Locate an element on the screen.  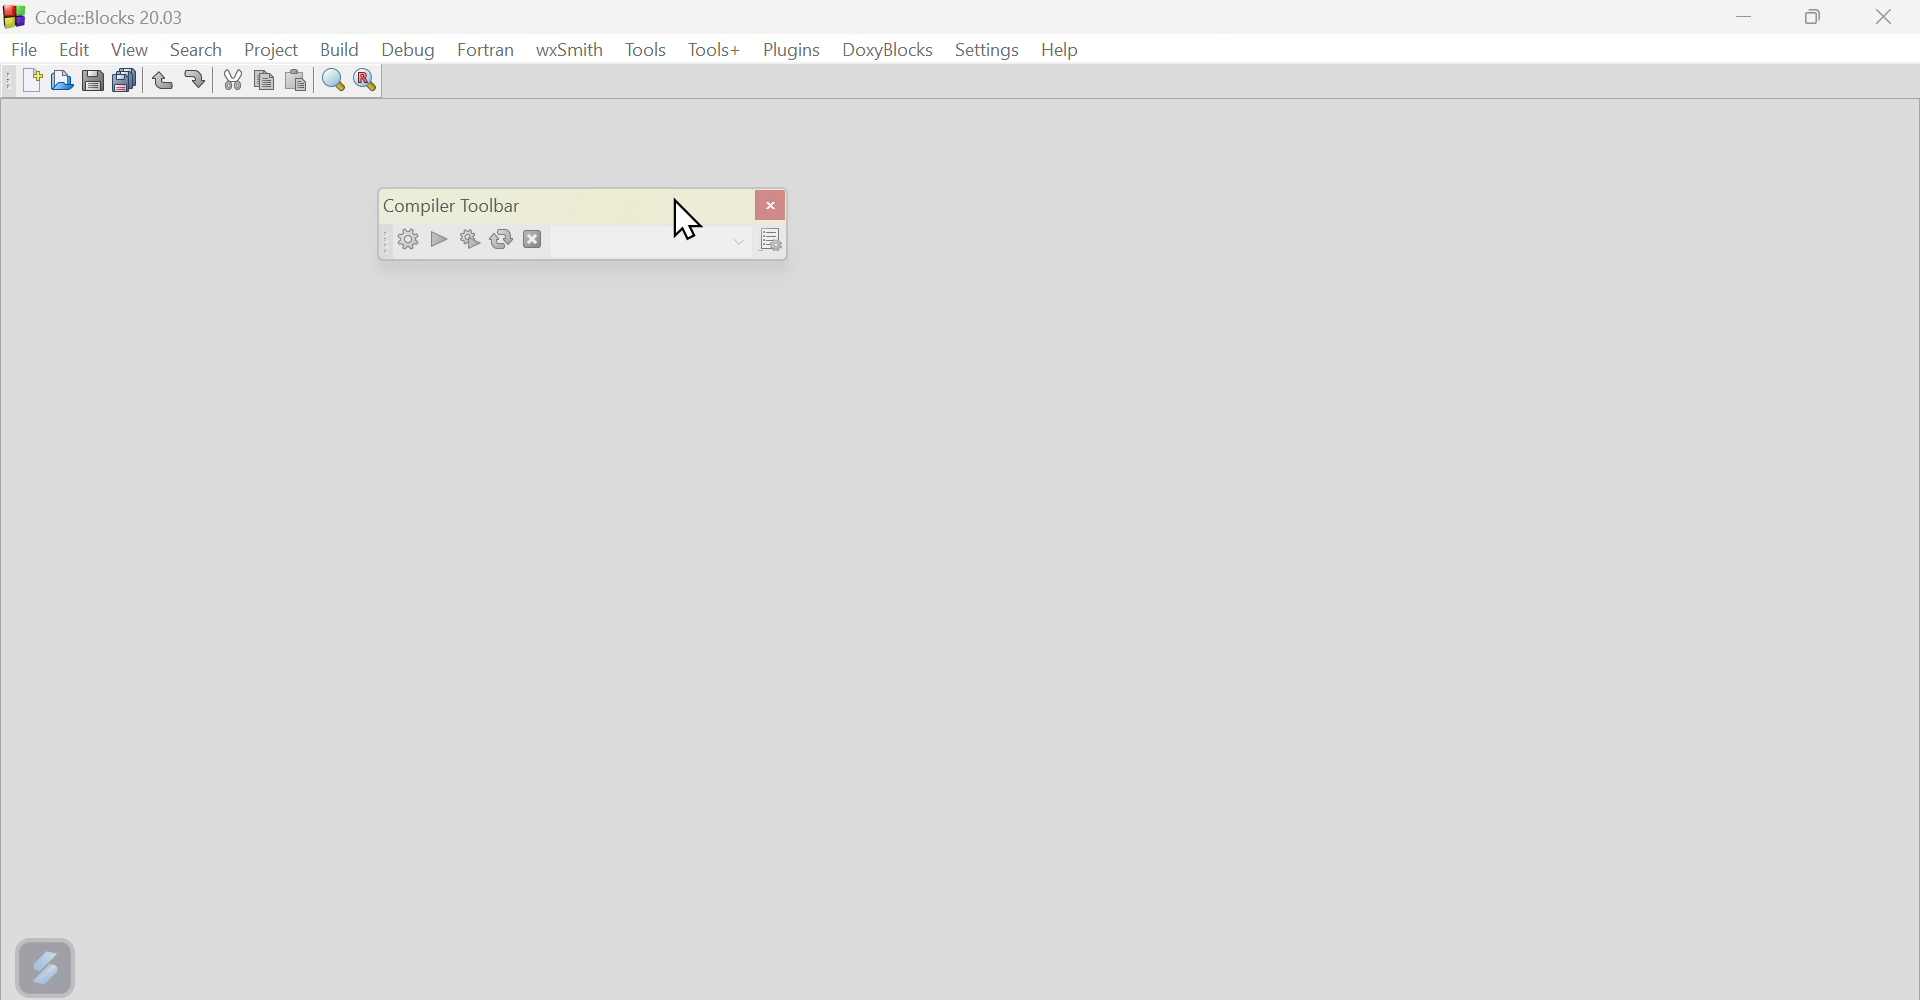
maximise is located at coordinates (1818, 20).